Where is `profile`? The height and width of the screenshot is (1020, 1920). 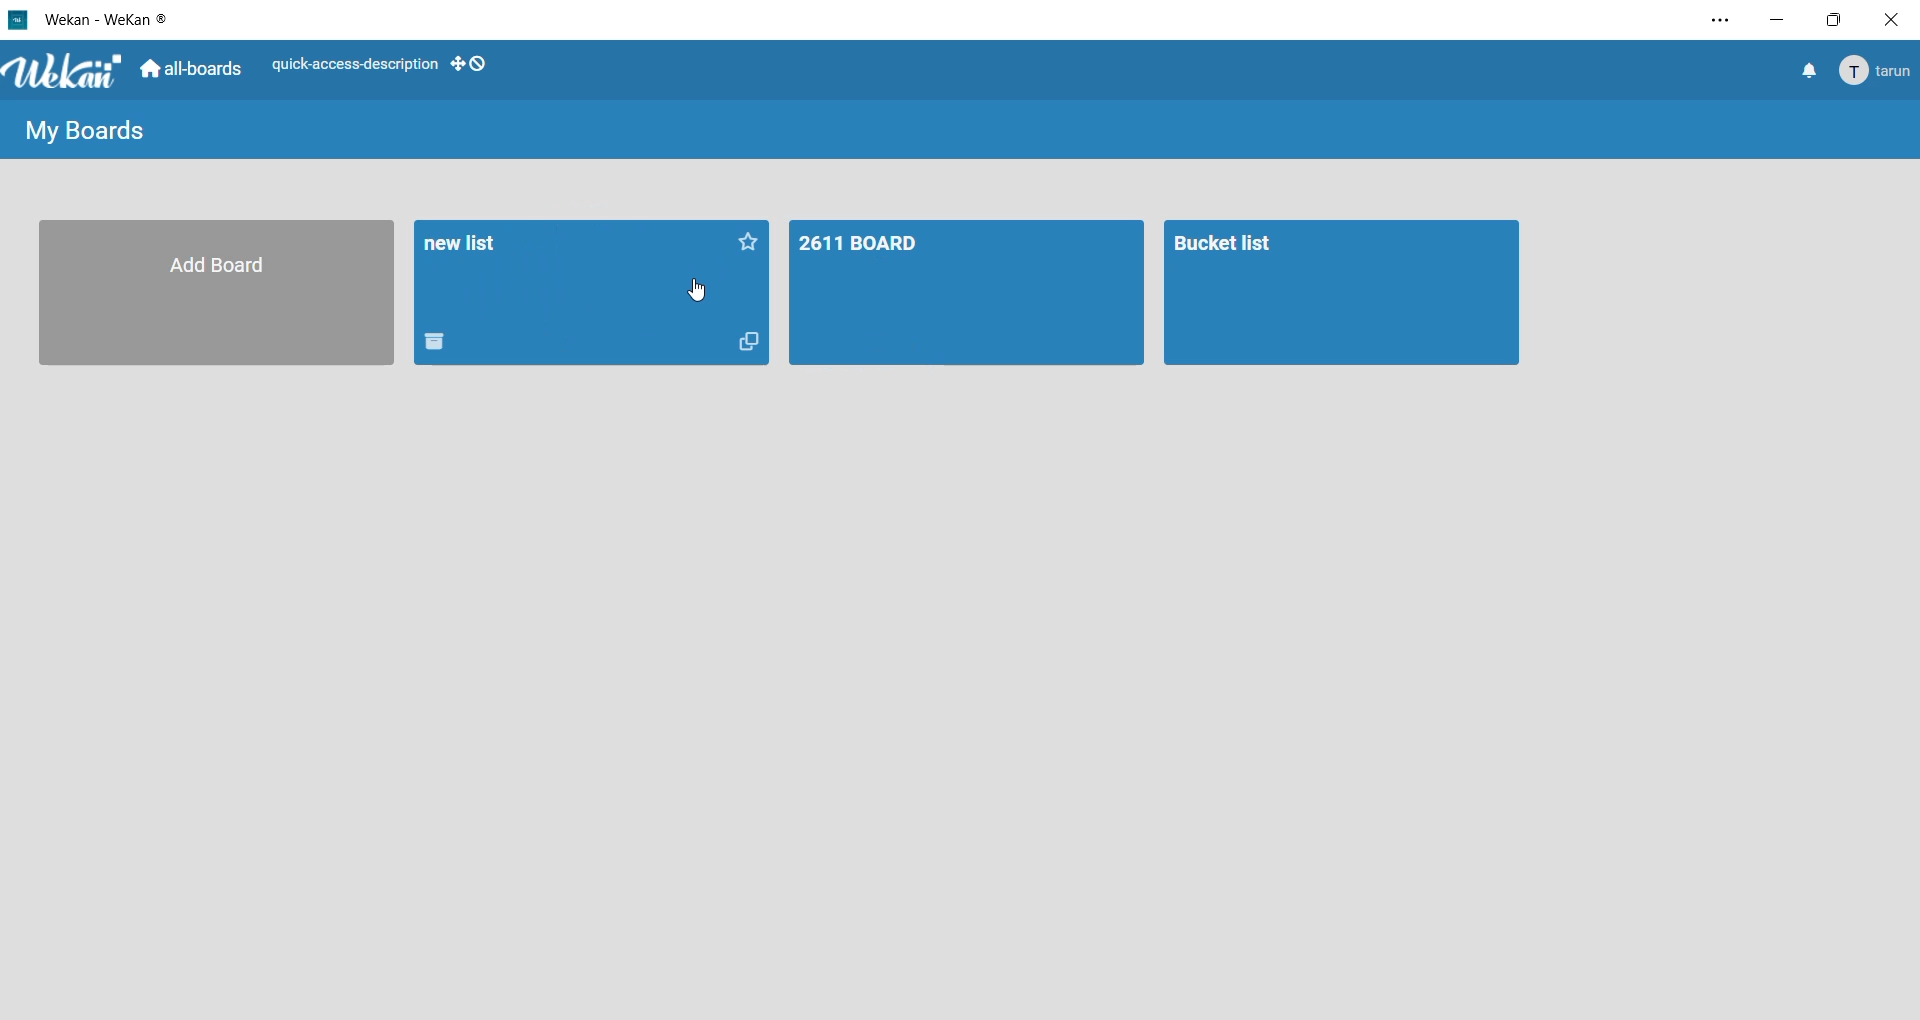 profile is located at coordinates (1878, 72).